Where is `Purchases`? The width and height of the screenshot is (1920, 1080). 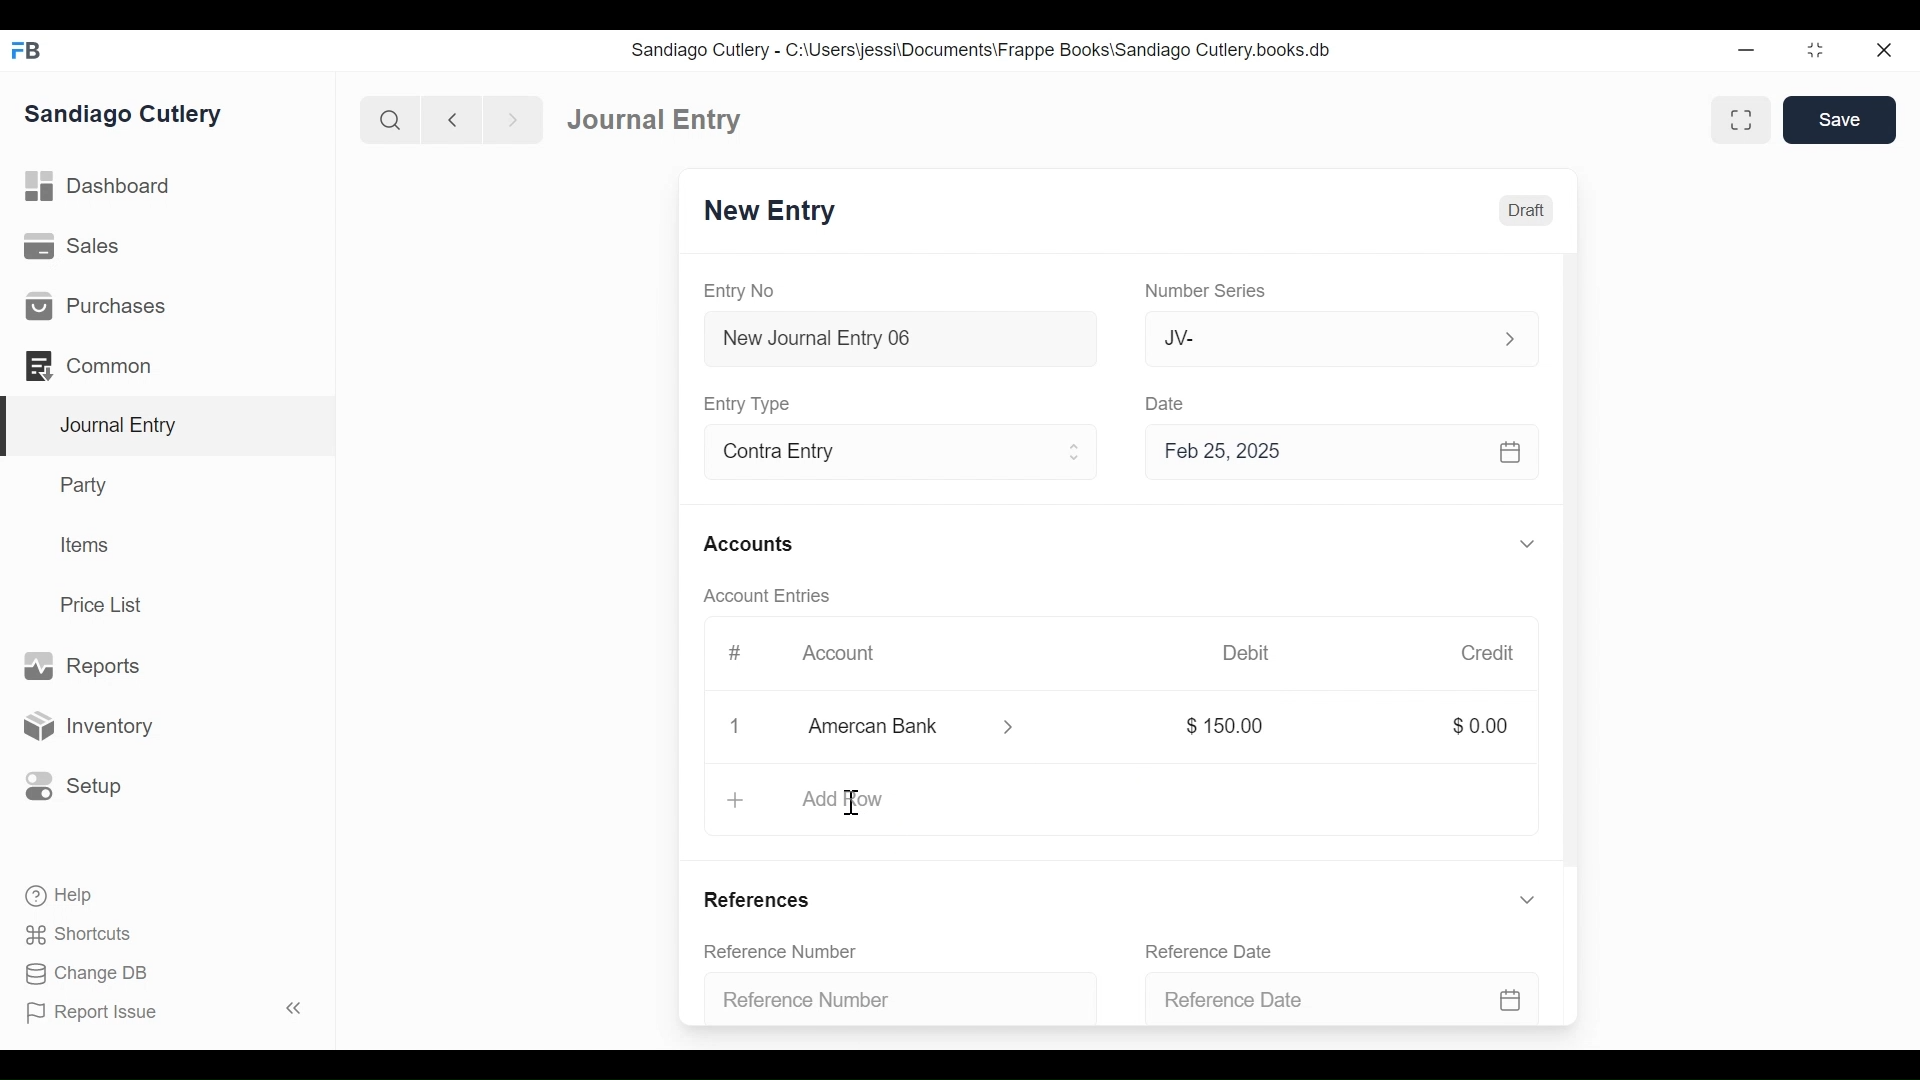
Purchases is located at coordinates (94, 306).